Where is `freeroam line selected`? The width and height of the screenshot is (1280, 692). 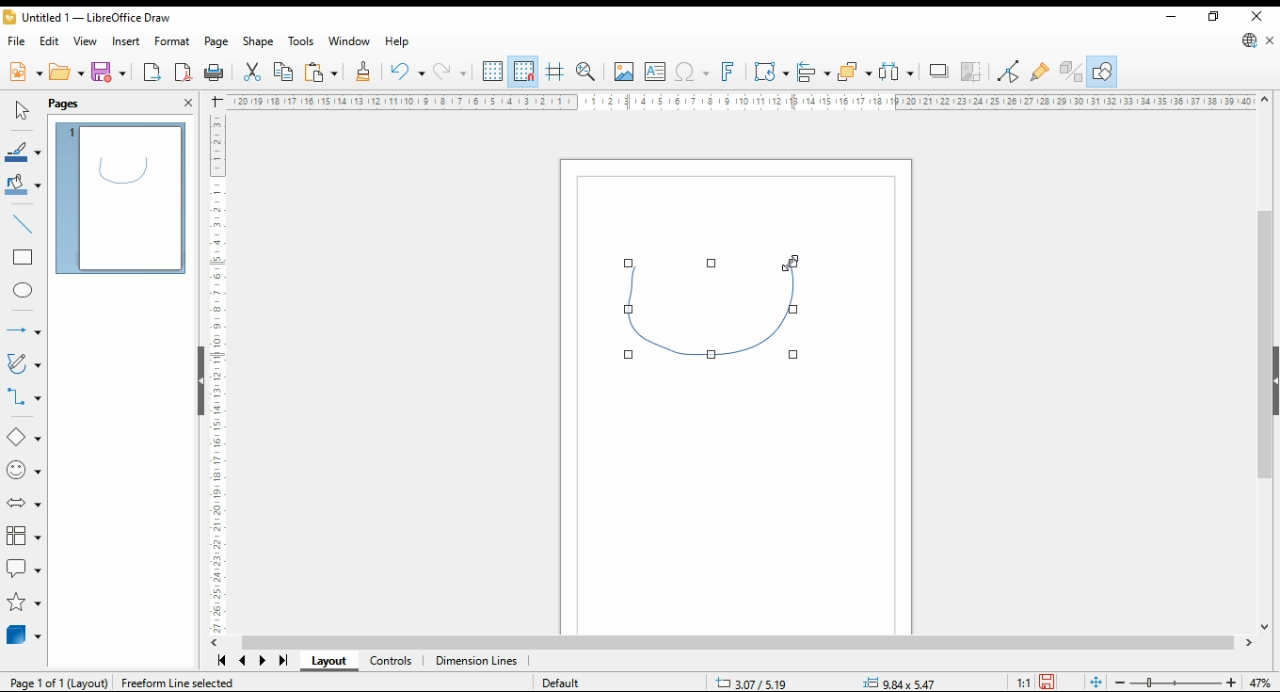
freeroam line selected is located at coordinates (177, 682).